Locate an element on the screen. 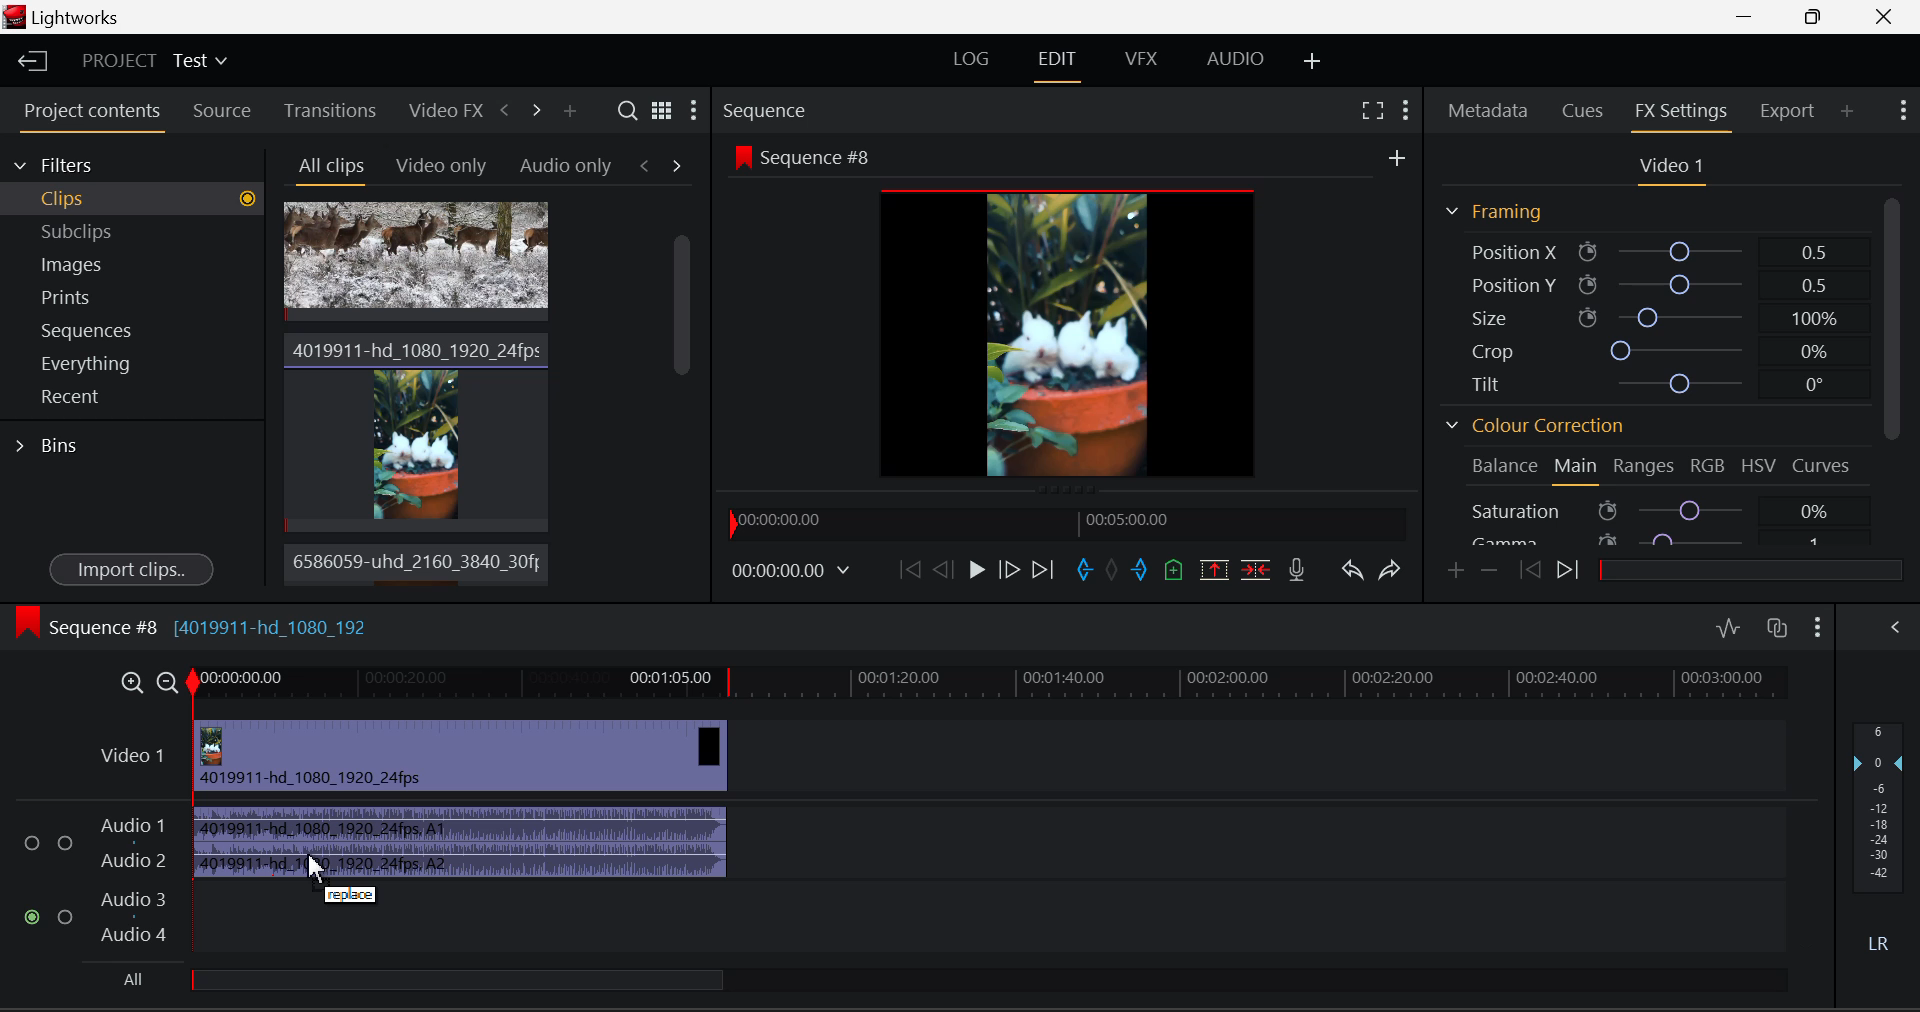 The image size is (1920, 1012). Video Layer is located at coordinates (134, 762).